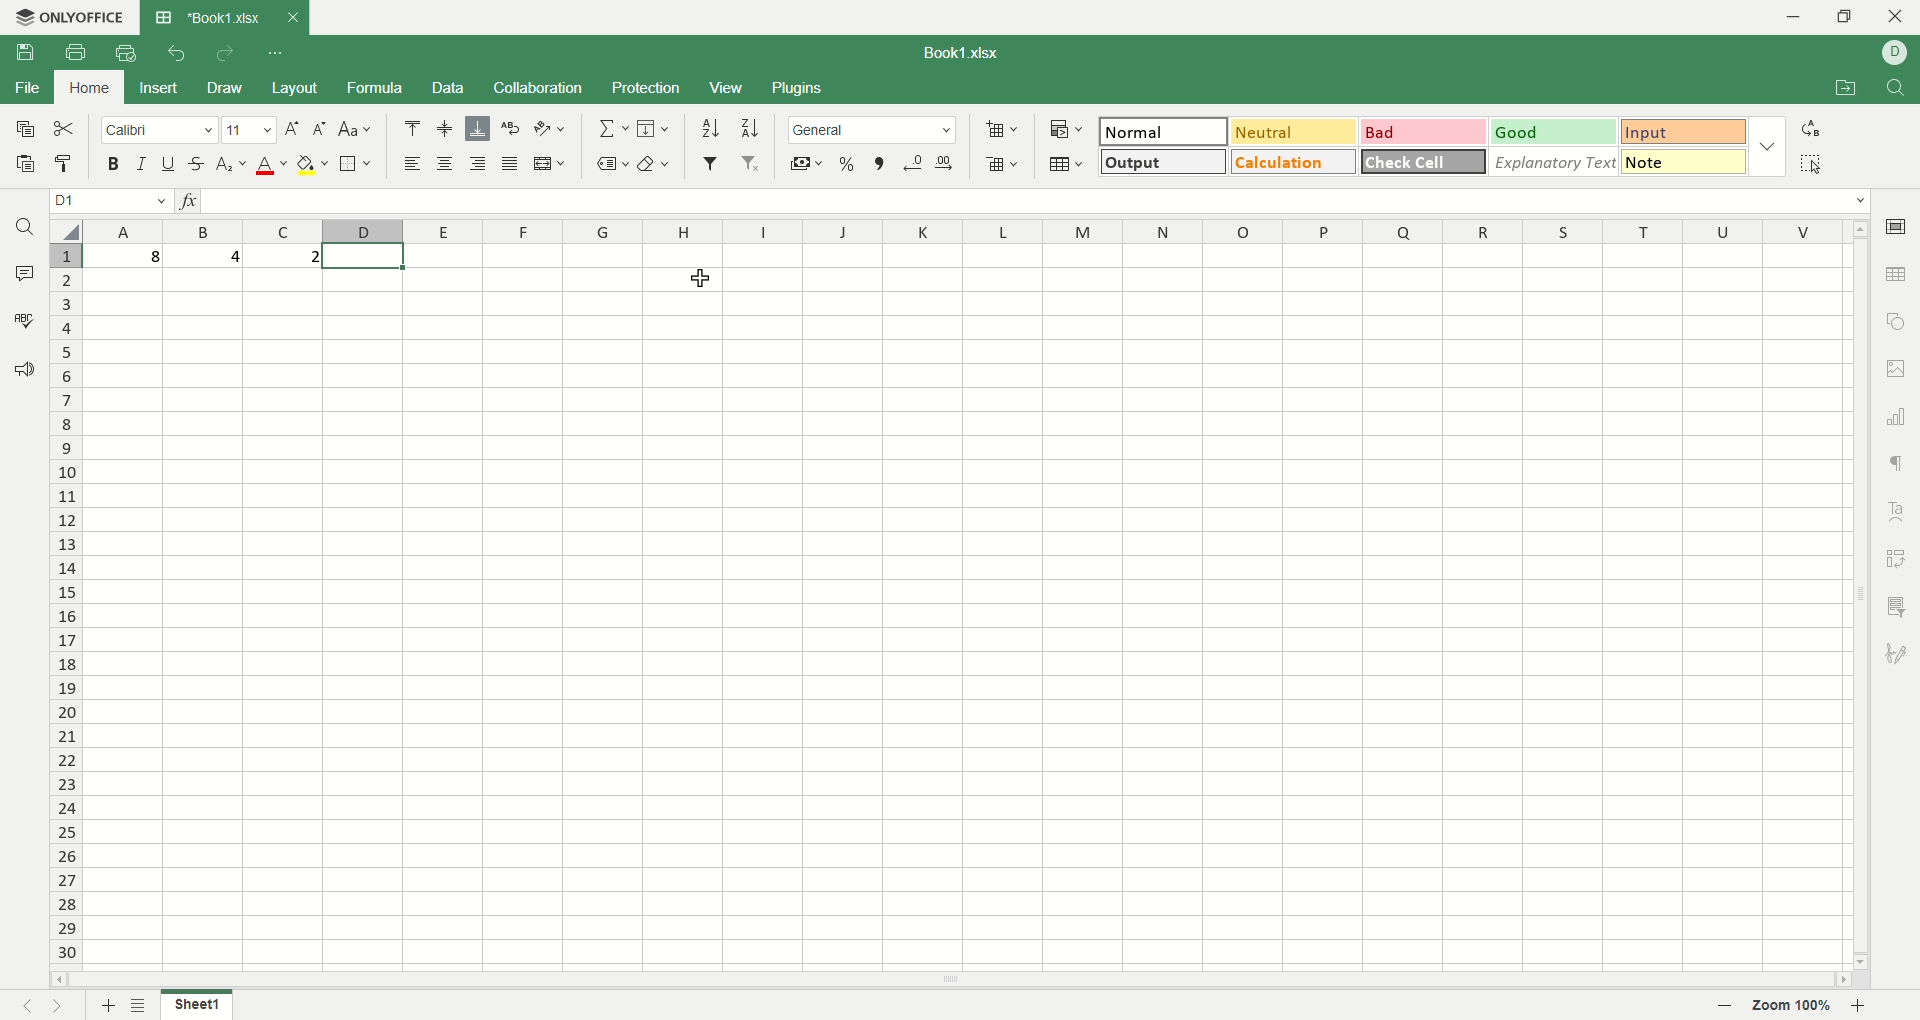 The height and width of the screenshot is (1020, 1920). What do you see at coordinates (873, 129) in the screenshot?
I see `number format` at bounding box center [873, 129].